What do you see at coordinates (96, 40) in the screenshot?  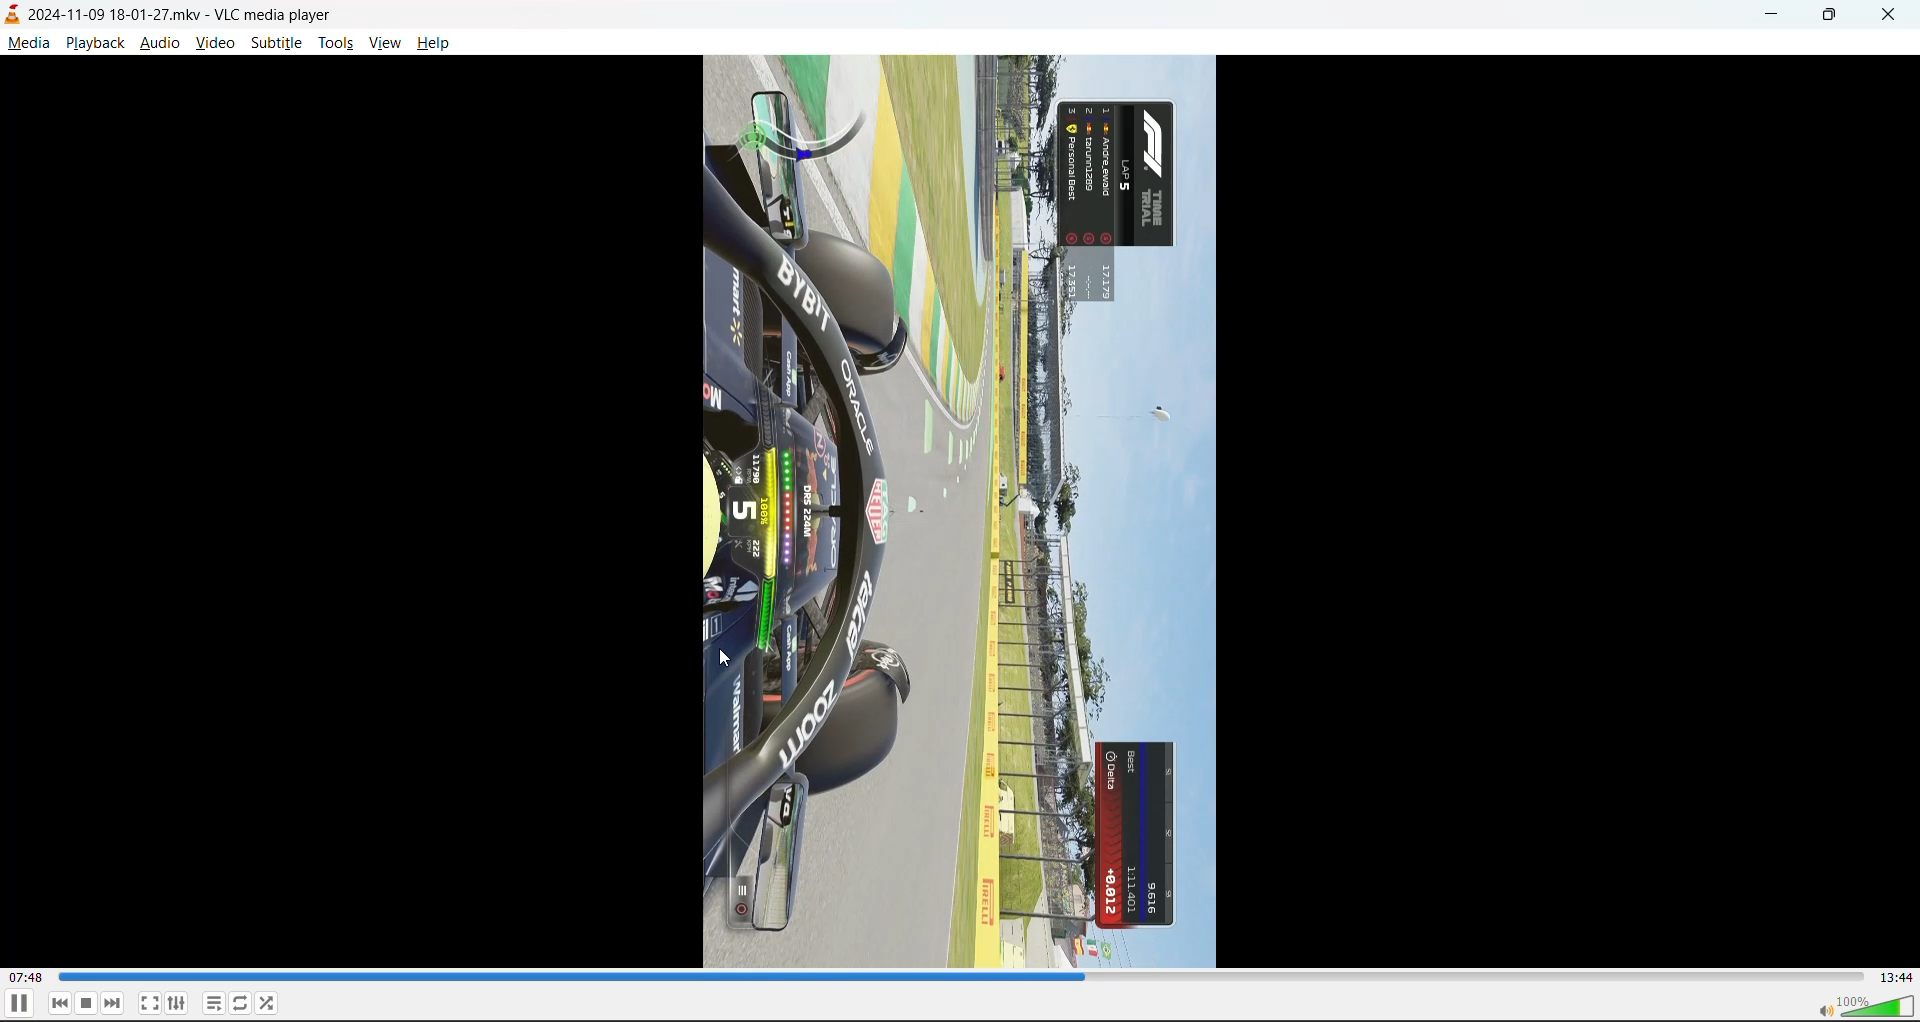 I see `playback` at bounding box center [96, 40].